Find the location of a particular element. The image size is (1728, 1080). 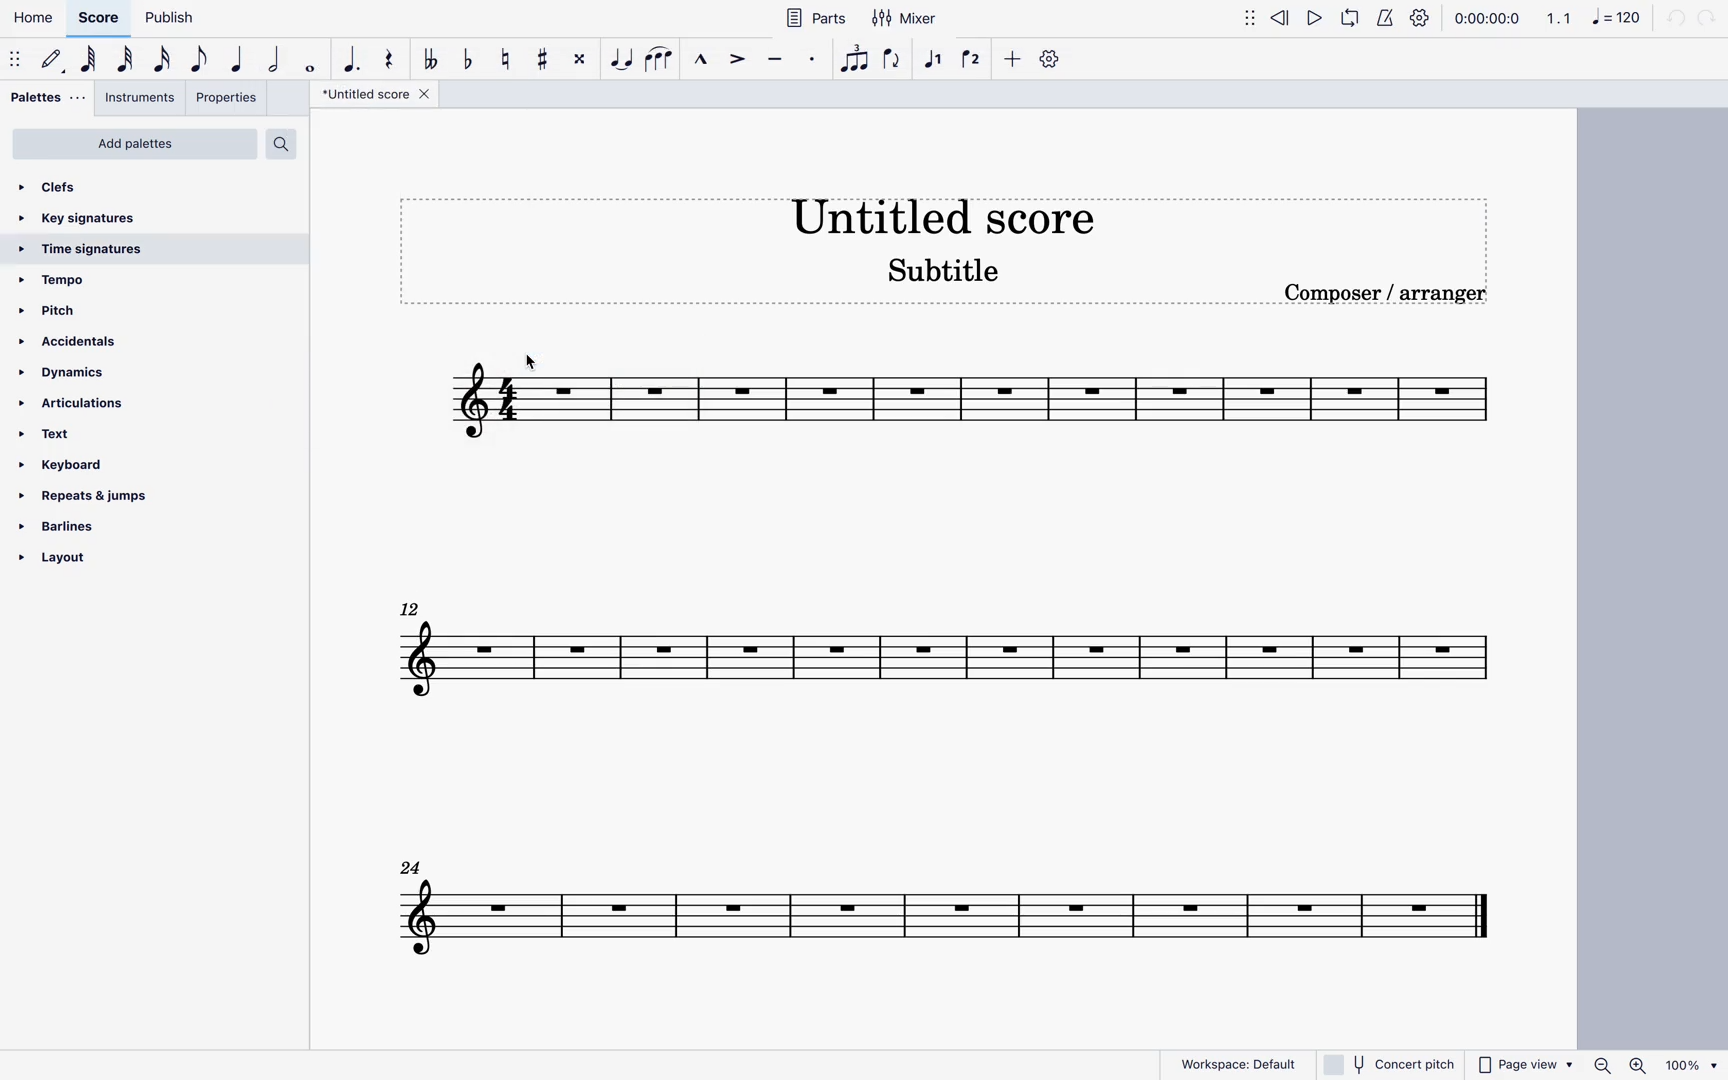

properties is located at coordinates (227, 100).